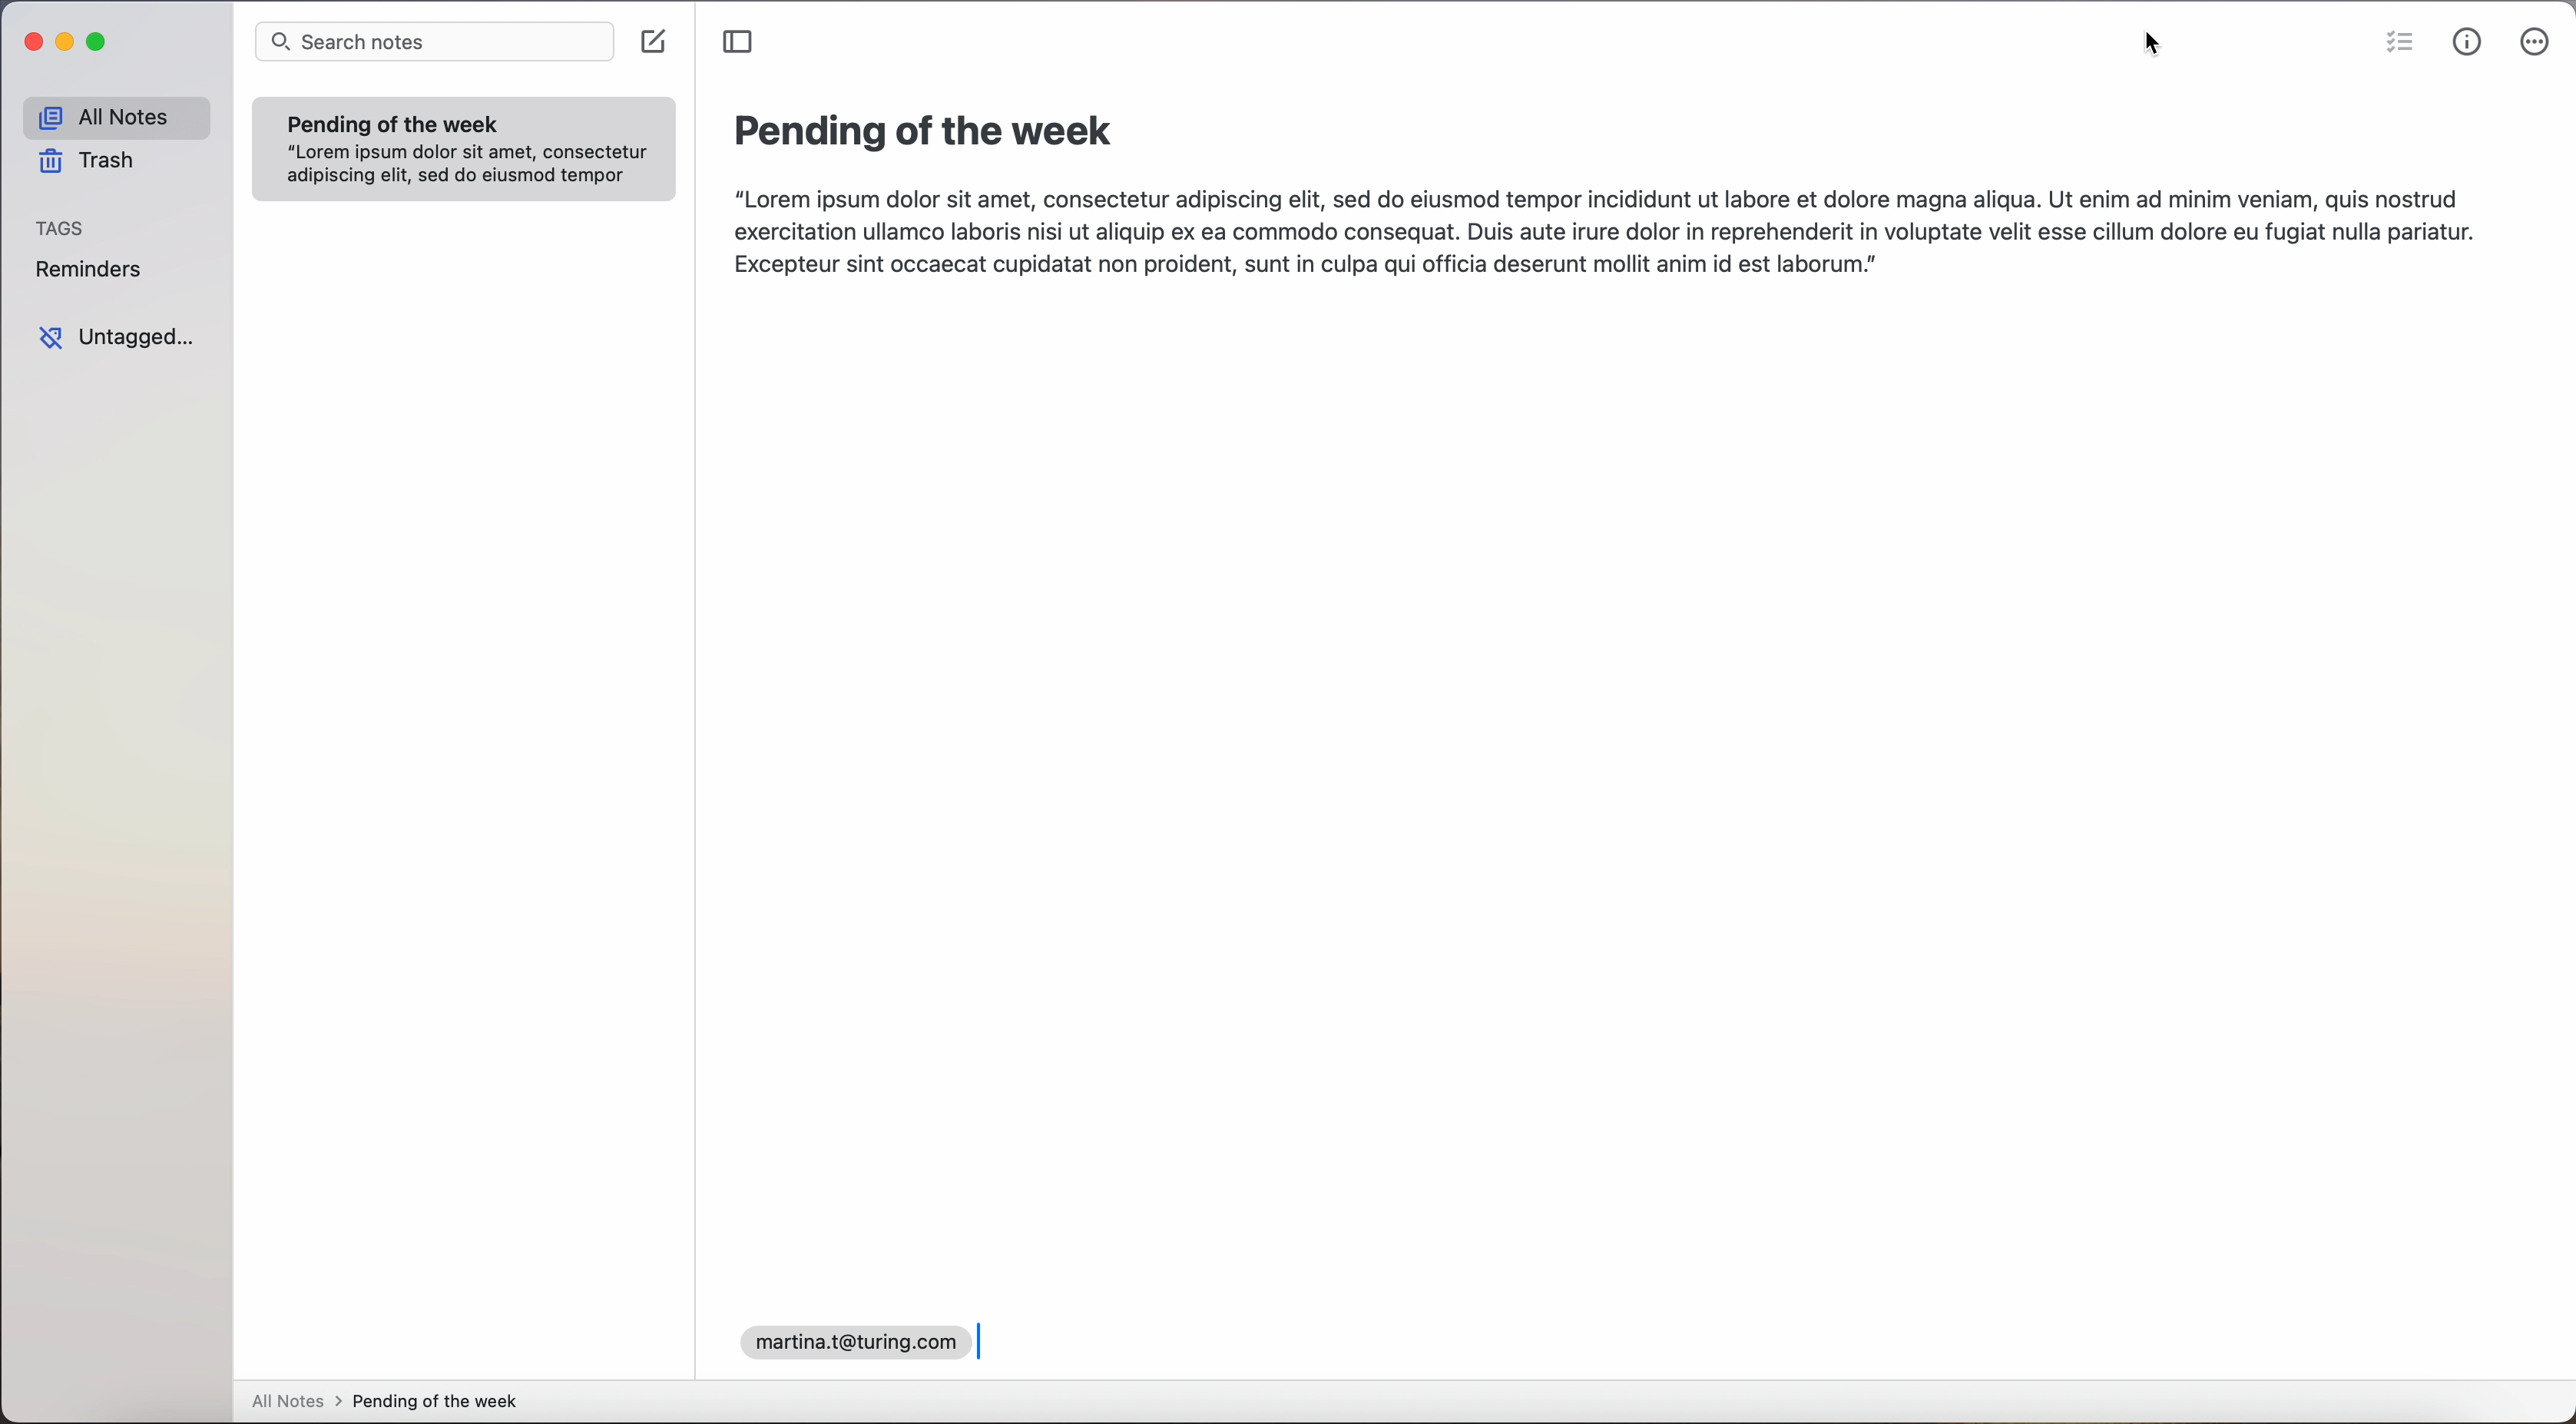  I want to click on tags, so click(59, 227).